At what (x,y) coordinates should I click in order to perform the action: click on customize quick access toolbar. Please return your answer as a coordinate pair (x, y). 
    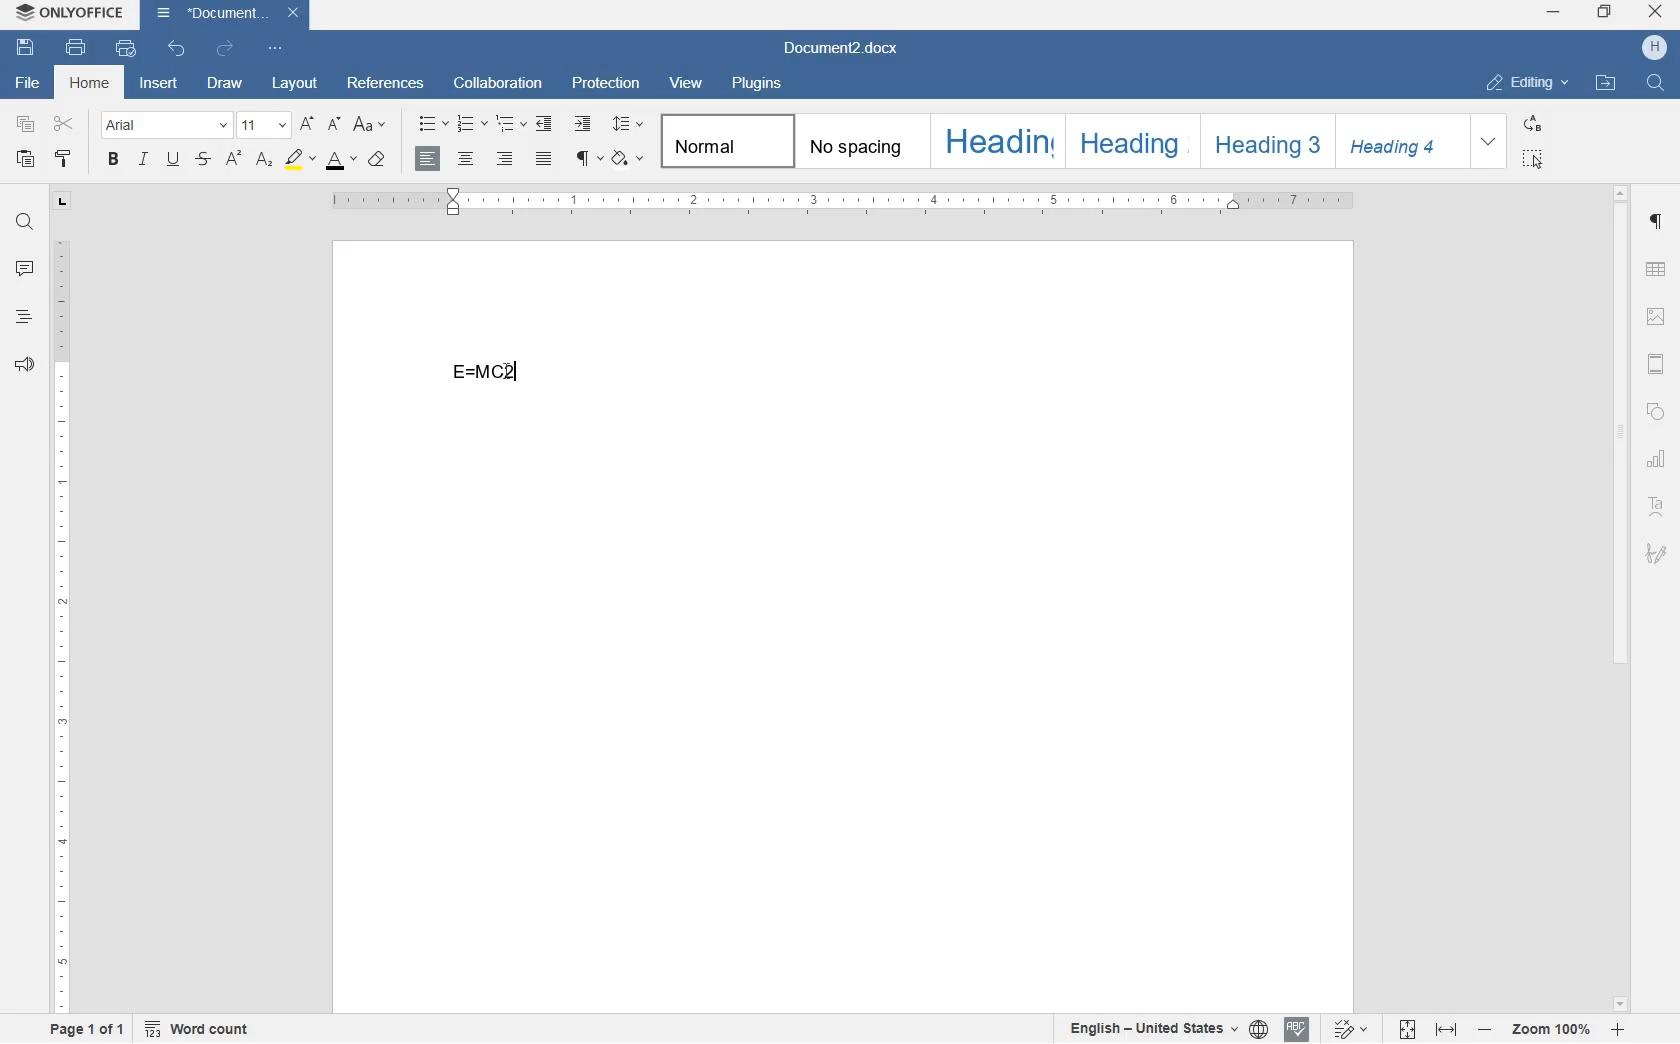
    Looking at the image, I should click on (275, 48).